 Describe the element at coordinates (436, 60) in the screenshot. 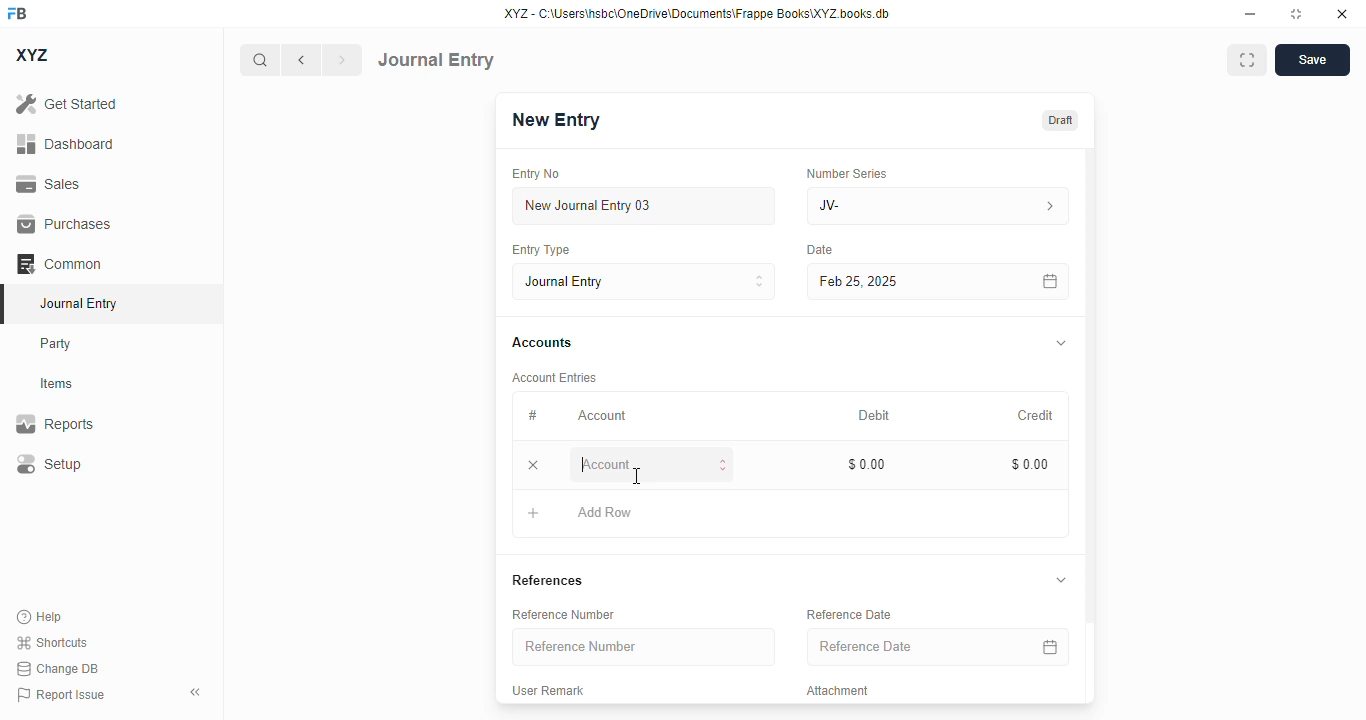

I see `journal entry` at that location.